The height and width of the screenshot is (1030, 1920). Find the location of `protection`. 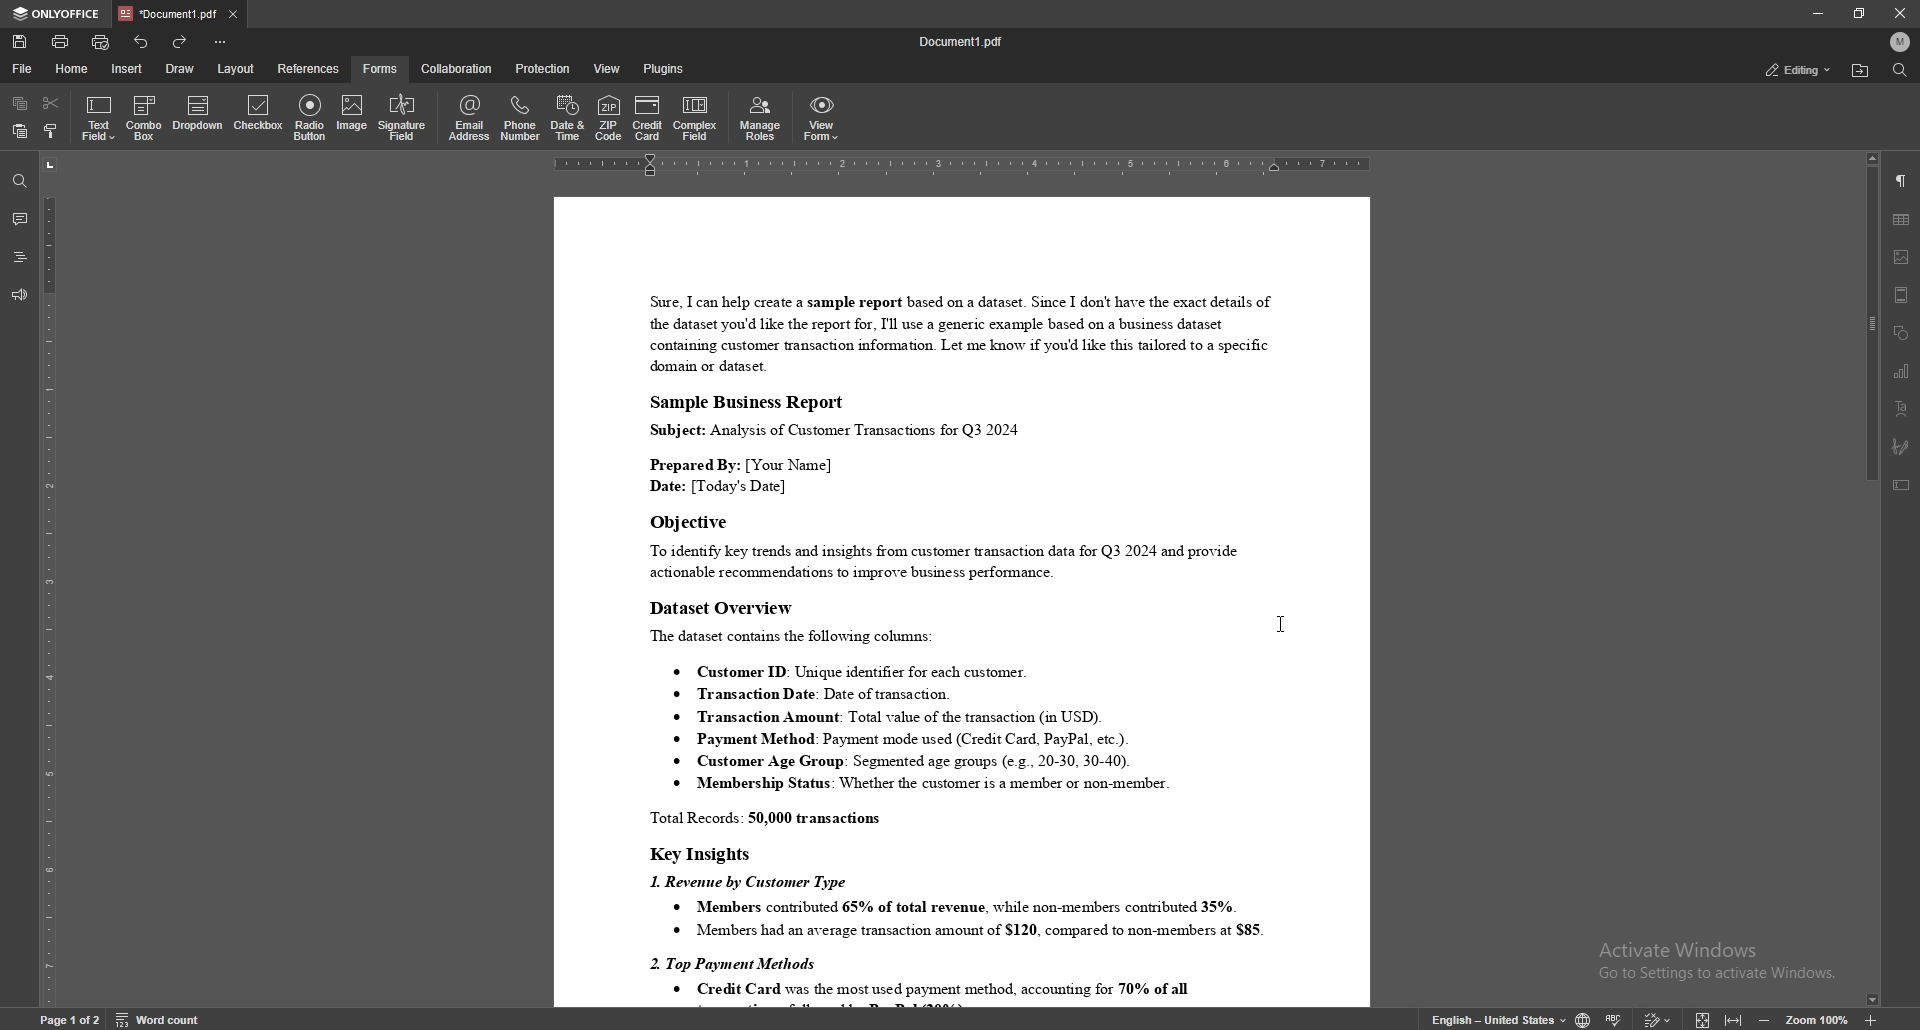

protection is located at coordinates (545, 68).